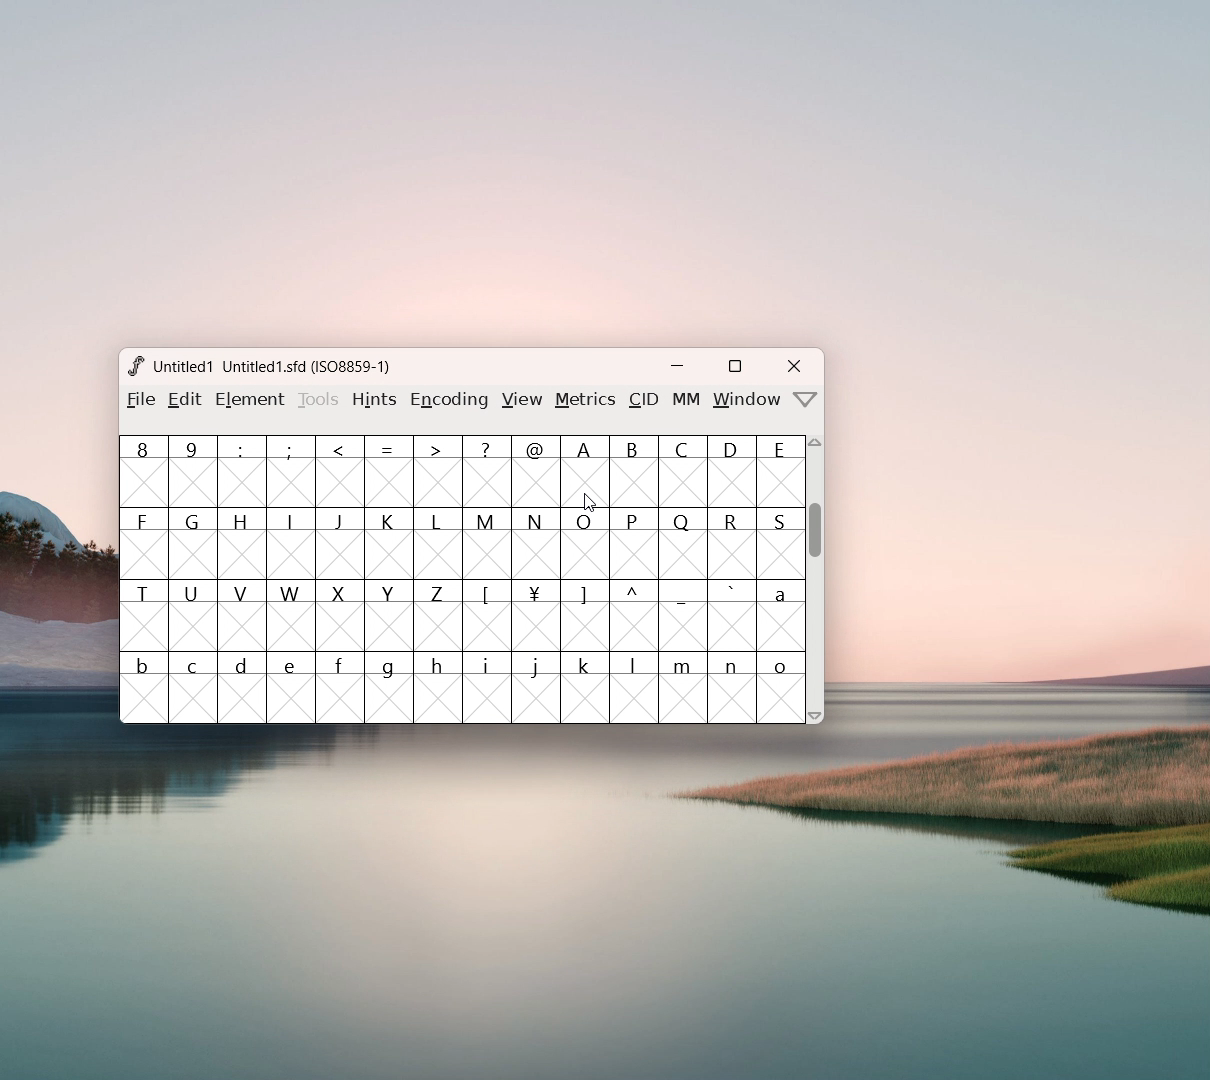 Image resolution: width=1210 pixels, height=1080 pixels. Describe the element at coordinates (134, 365) in the screenshot. I see `logo` at that location.